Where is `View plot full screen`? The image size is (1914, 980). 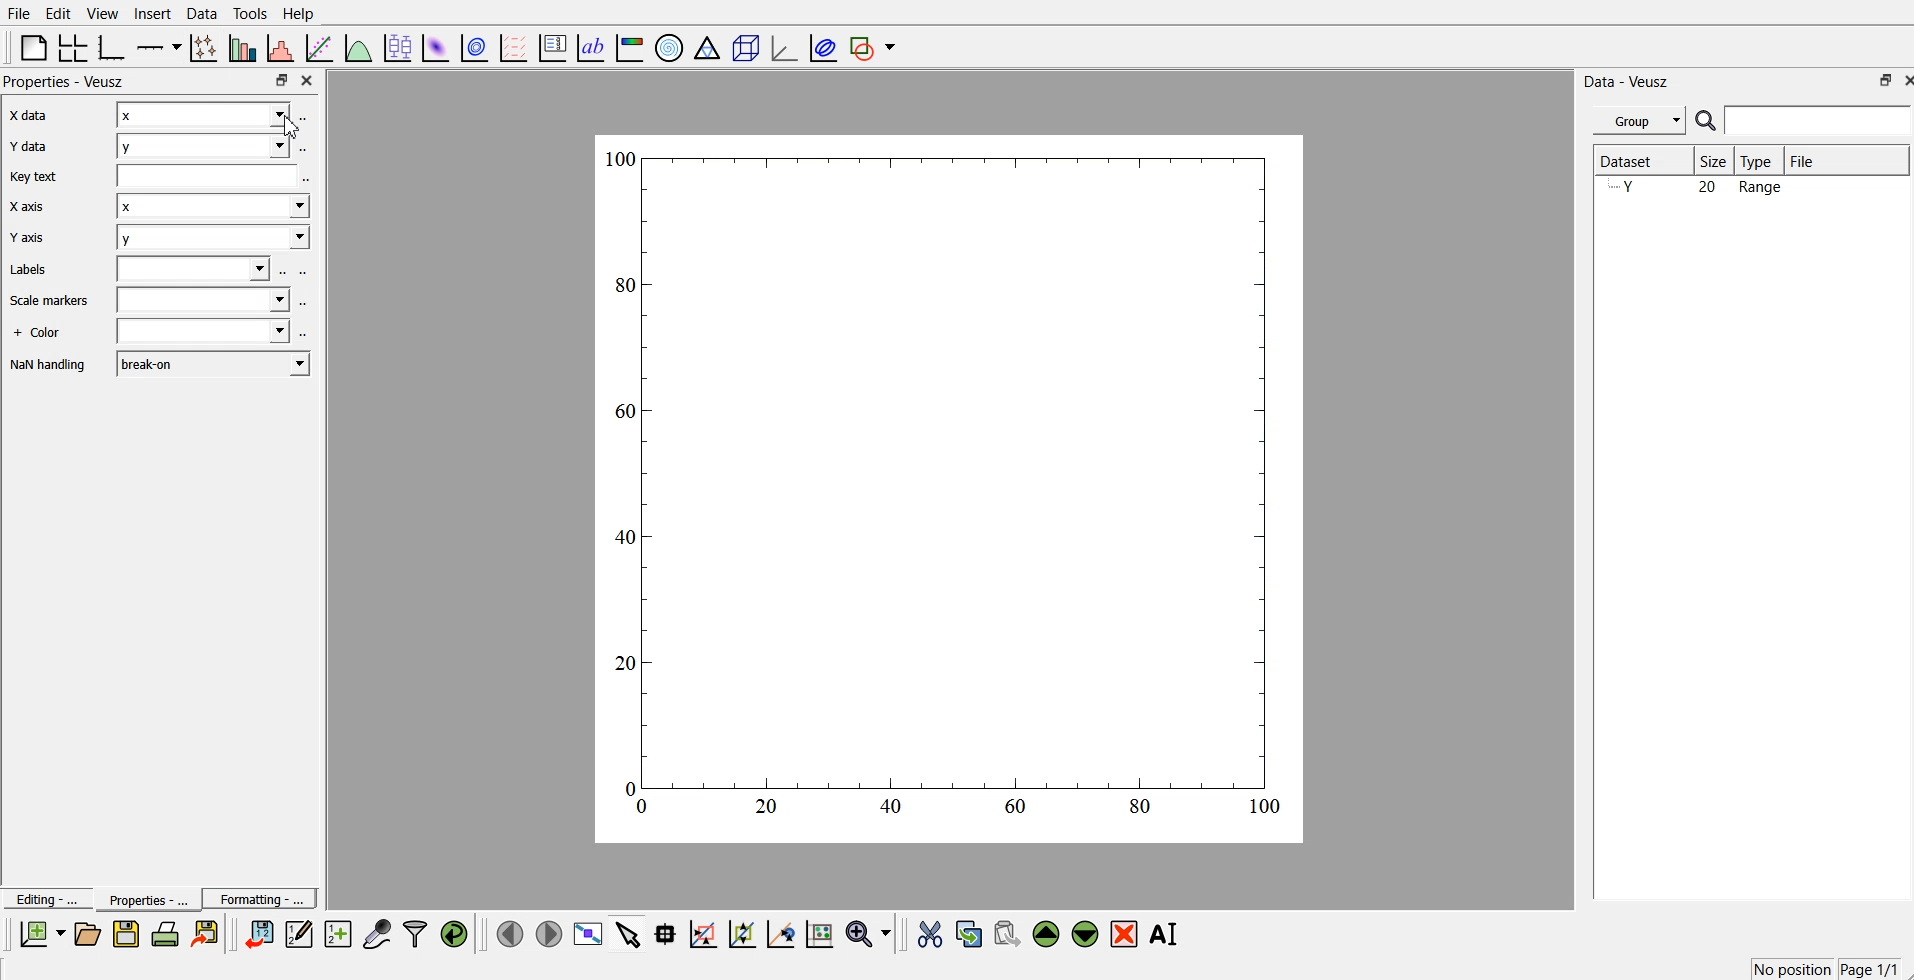
View plot full screen is located at coordinates (589, 933).